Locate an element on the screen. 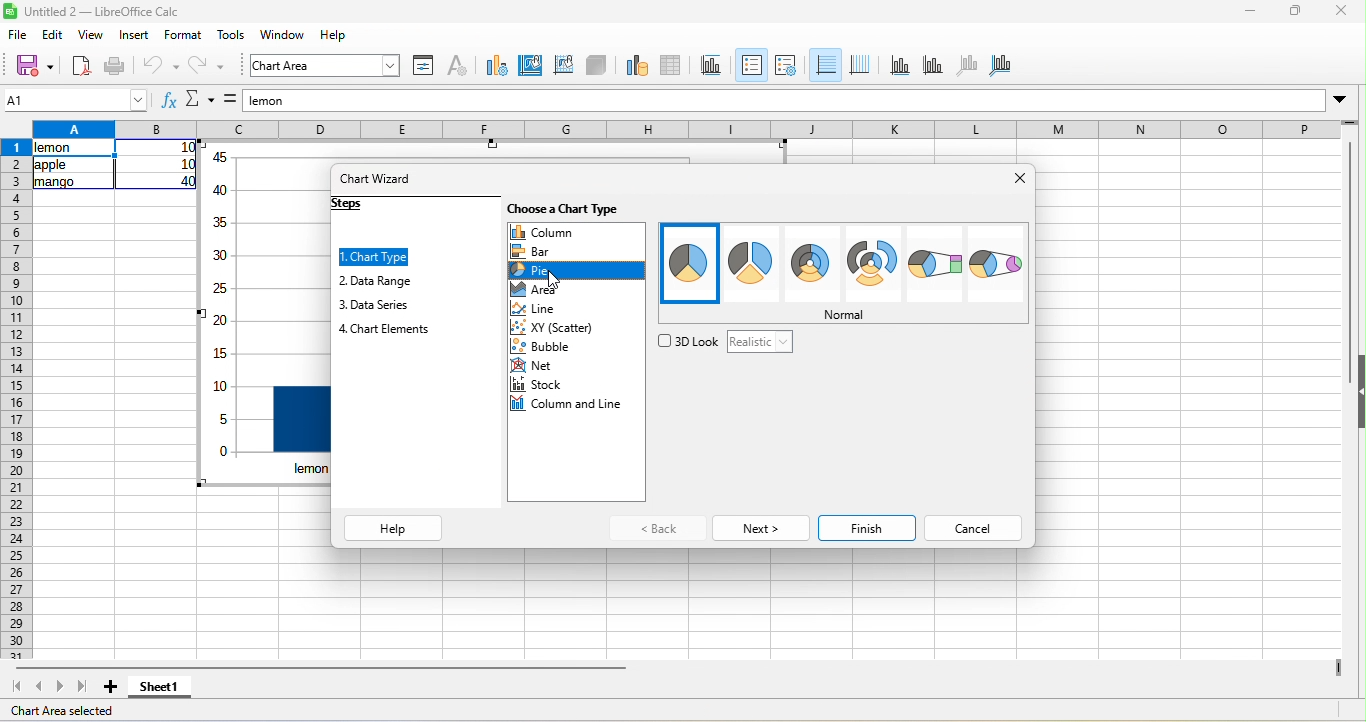 Image resolution: width=1366 pixels, height=722 pixels. chart wizard is located at coordinates (380, 181).